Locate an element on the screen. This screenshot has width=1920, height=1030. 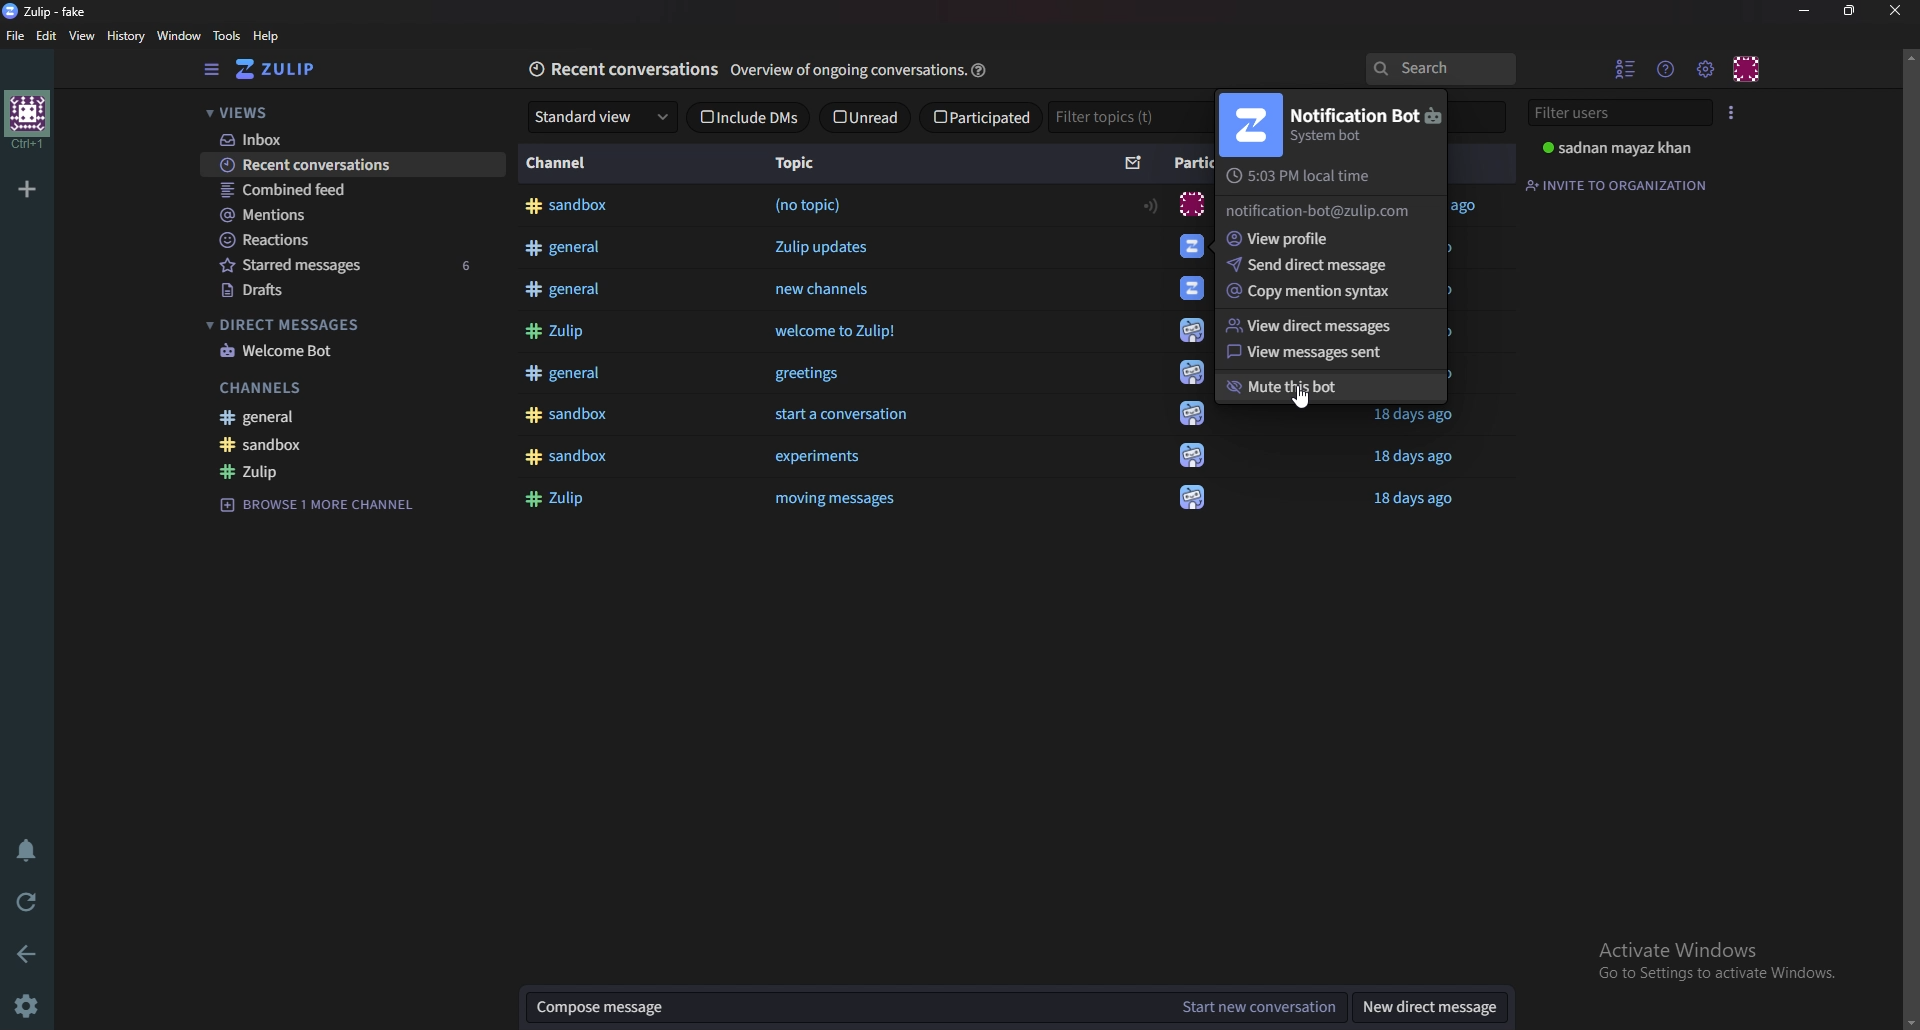
Notification bot photo is located at coordinates (1250, 126).